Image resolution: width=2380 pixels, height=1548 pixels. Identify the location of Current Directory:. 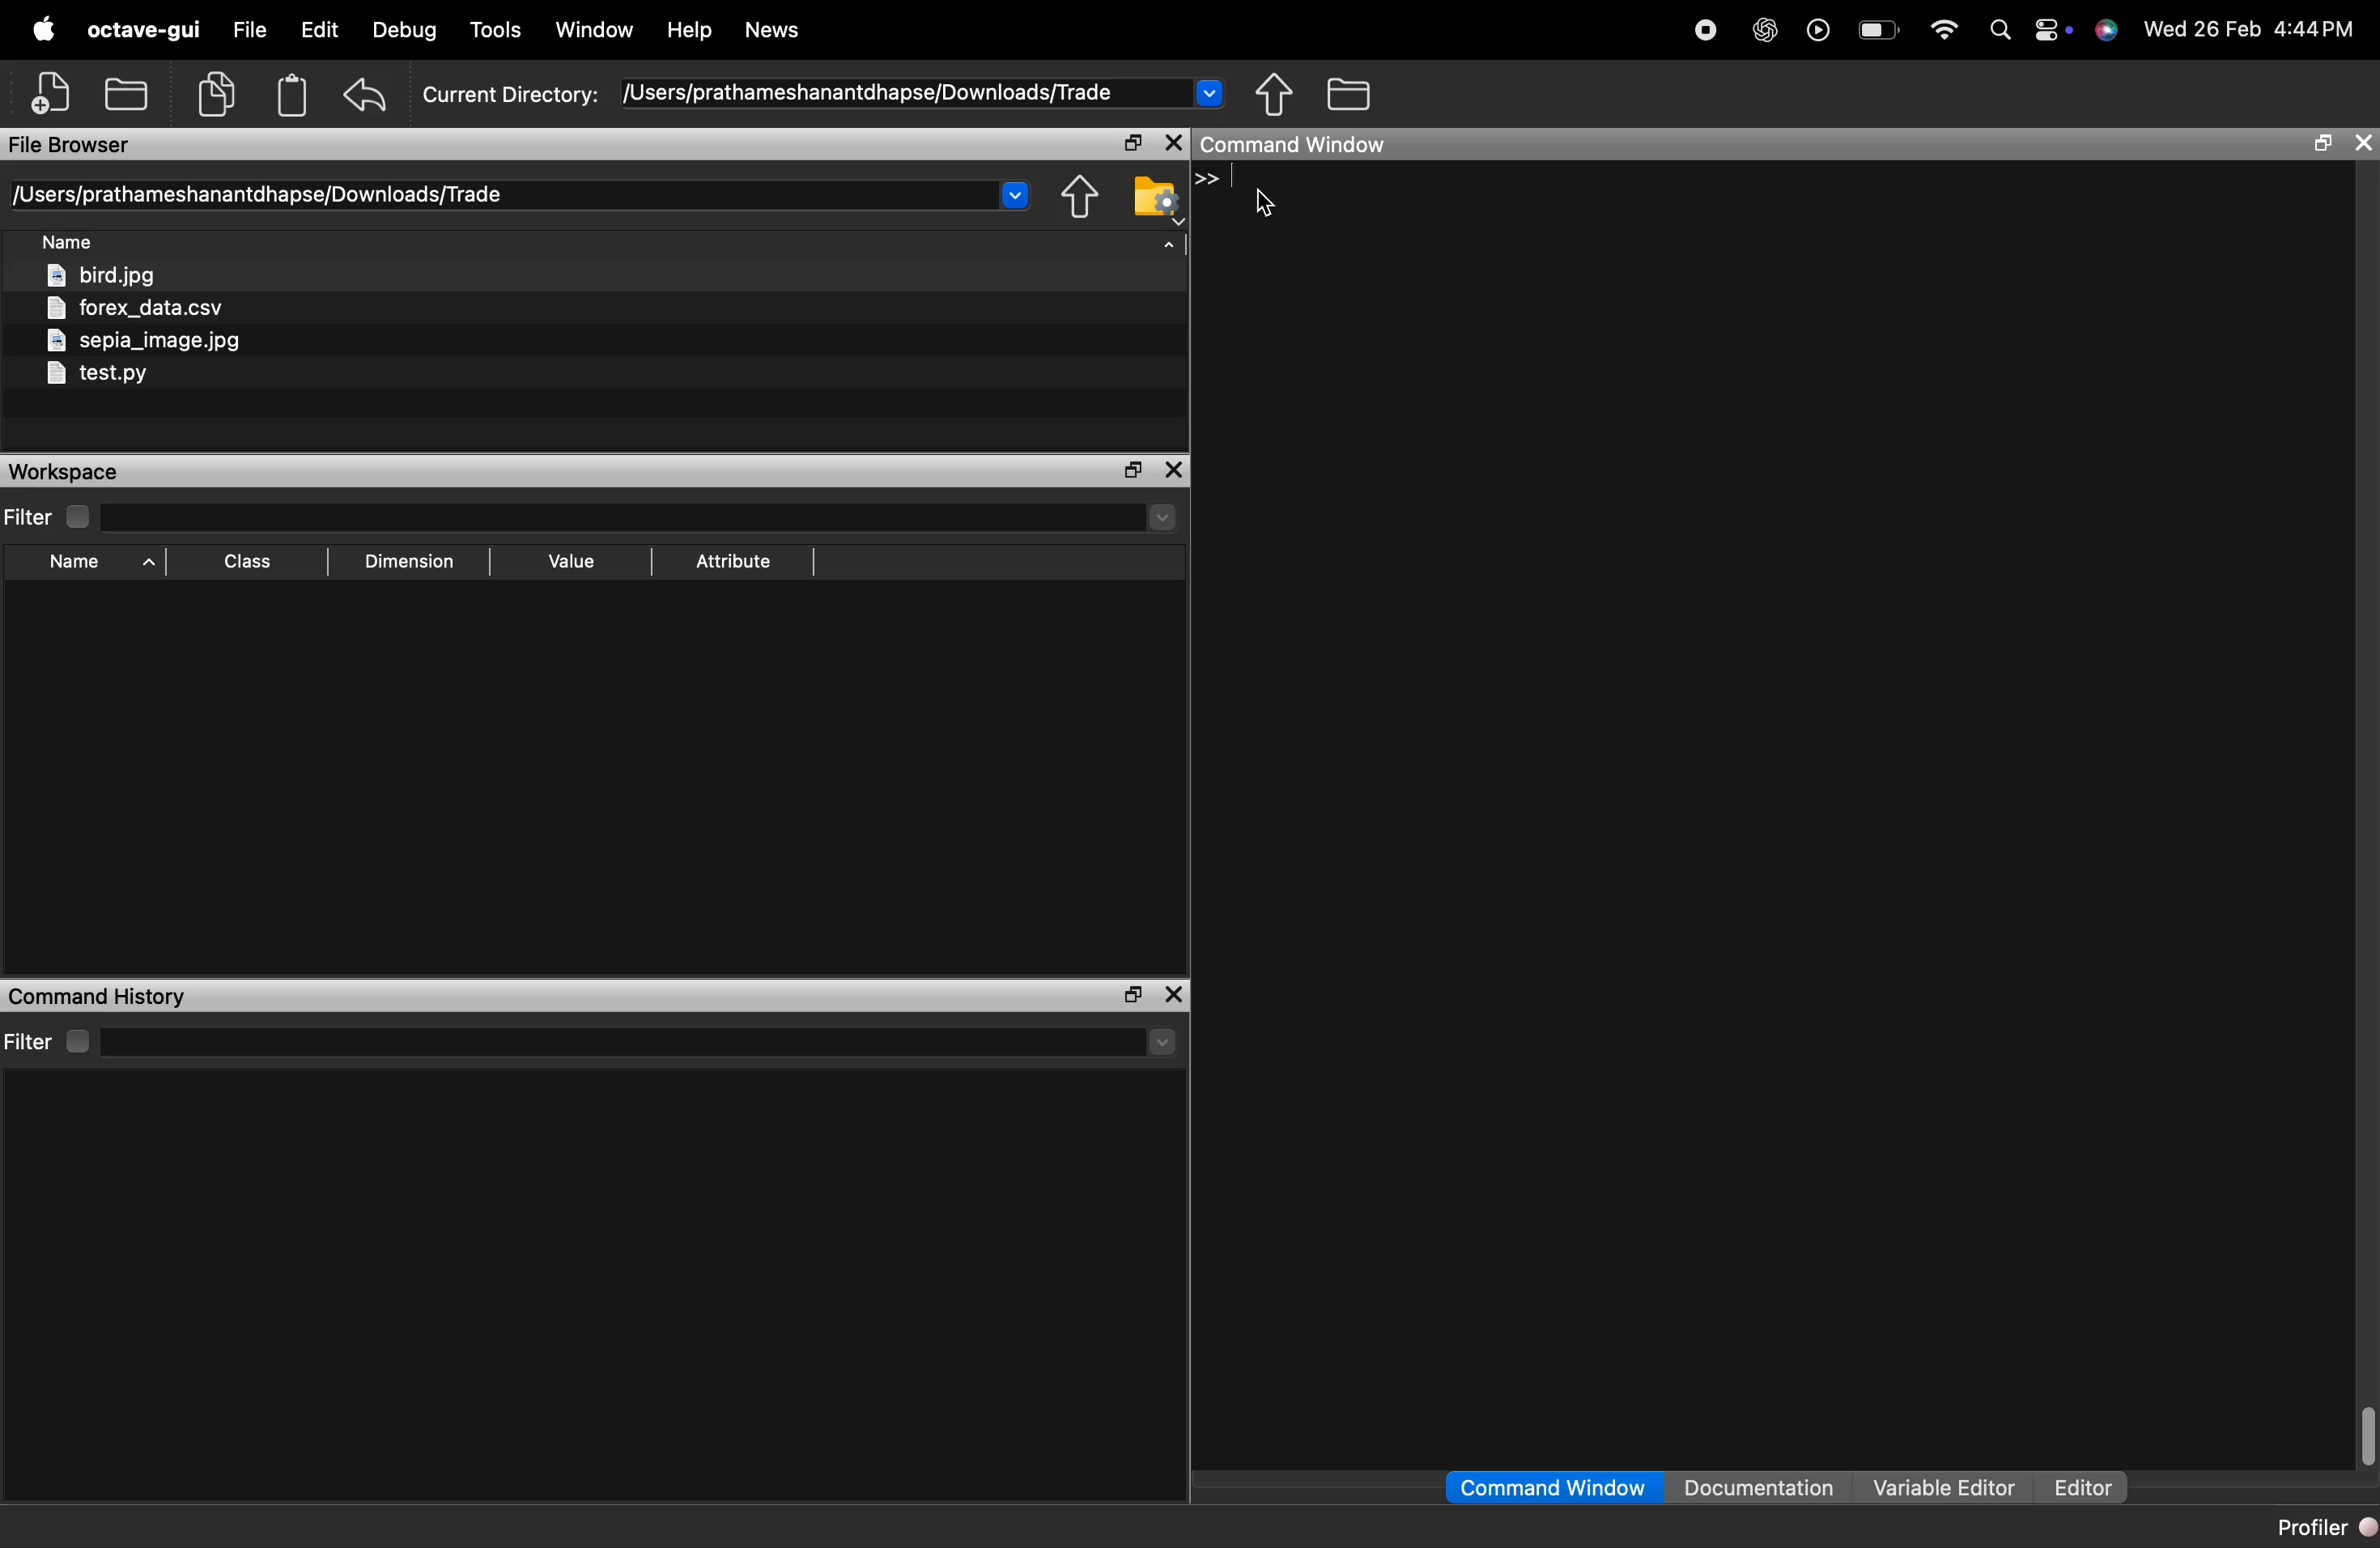
(514, 97).